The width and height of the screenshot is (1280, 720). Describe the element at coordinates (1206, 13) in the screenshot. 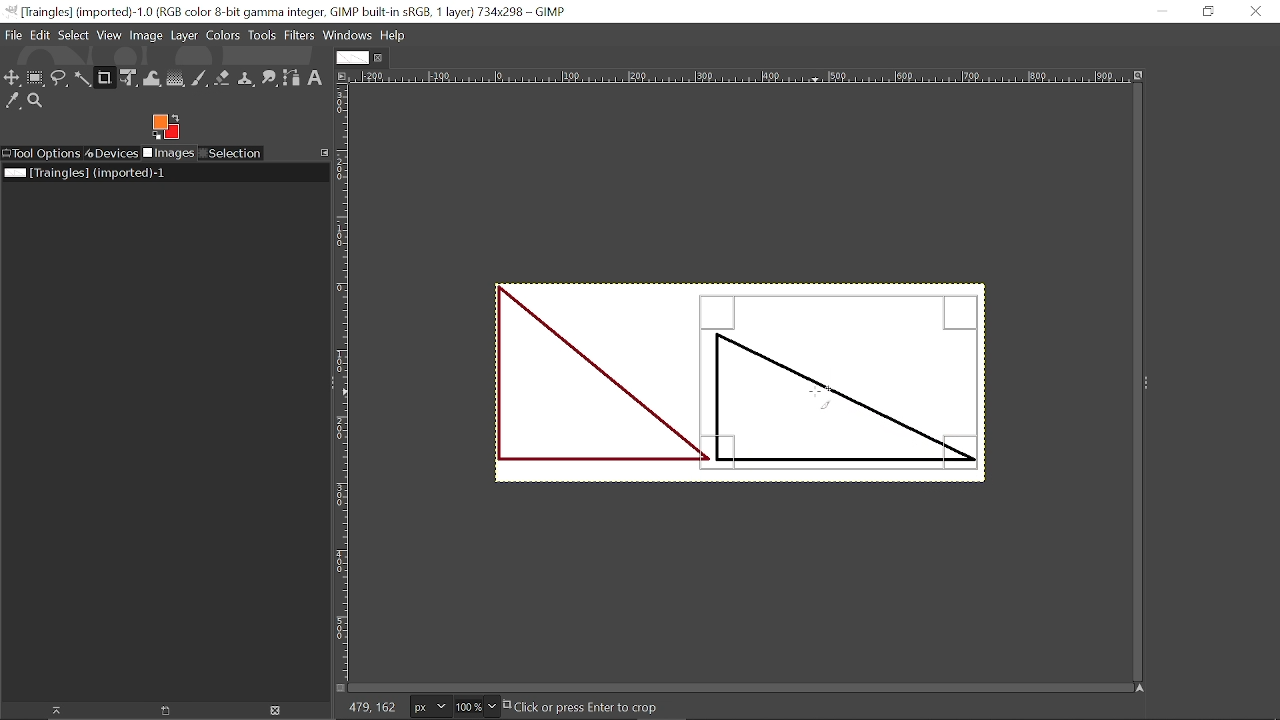

I see `Restore down` at that location.